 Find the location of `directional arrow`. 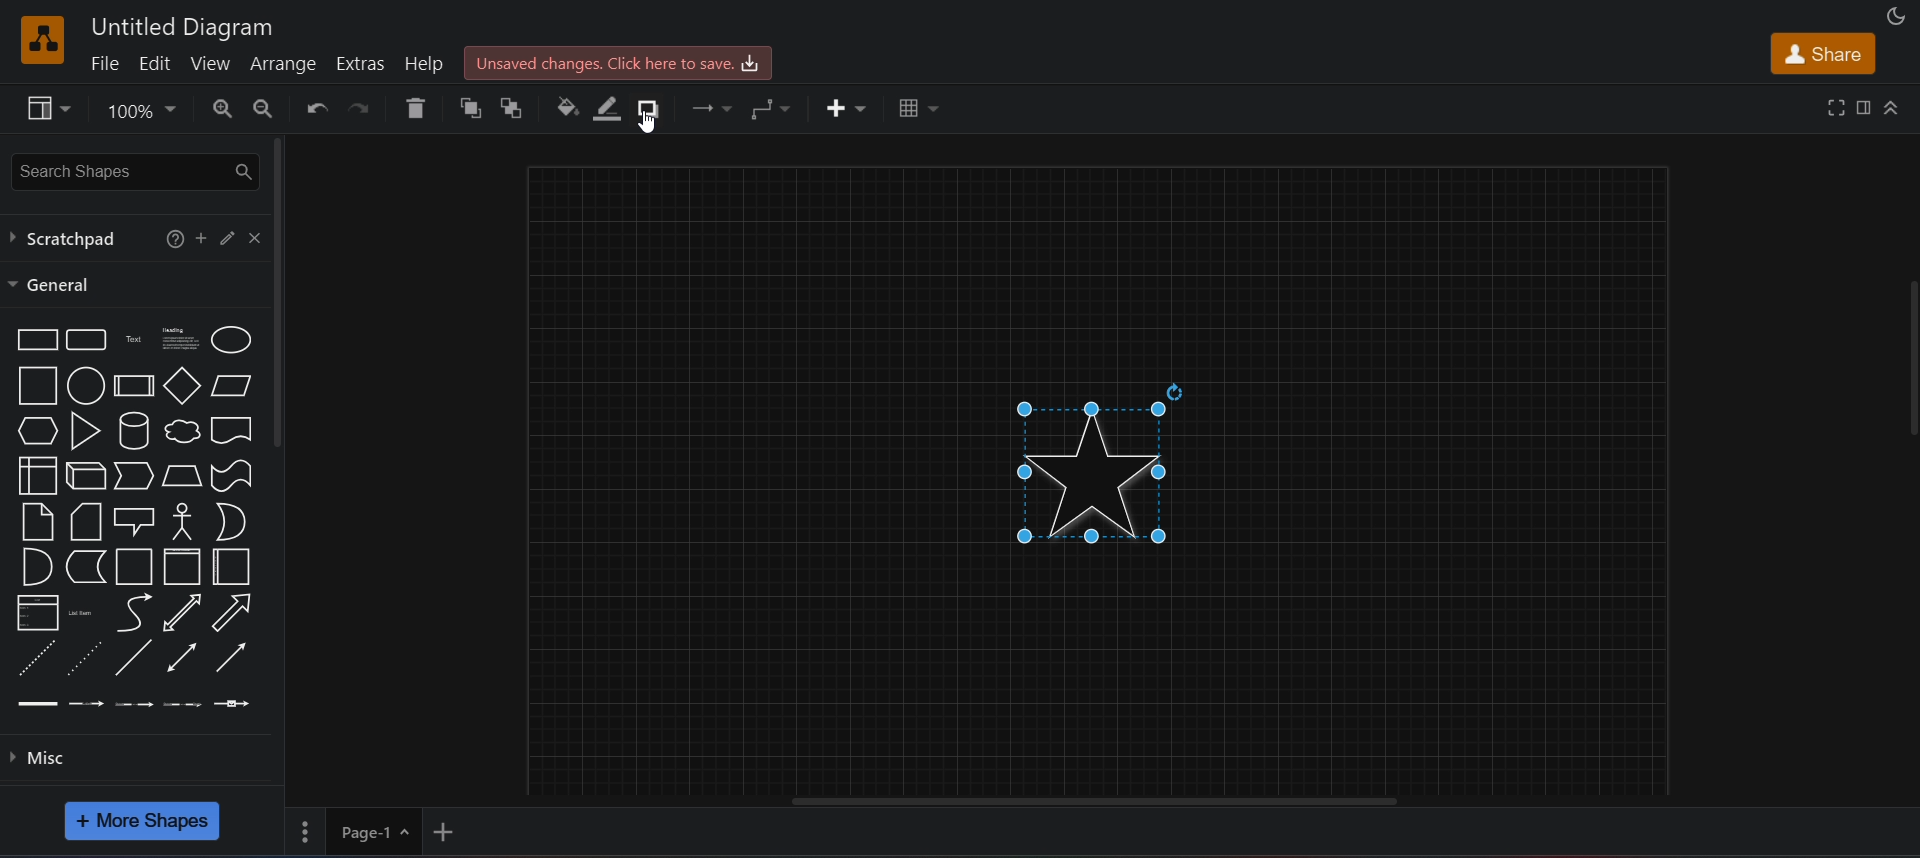

directional arrow is located at coordinates (183, 612).